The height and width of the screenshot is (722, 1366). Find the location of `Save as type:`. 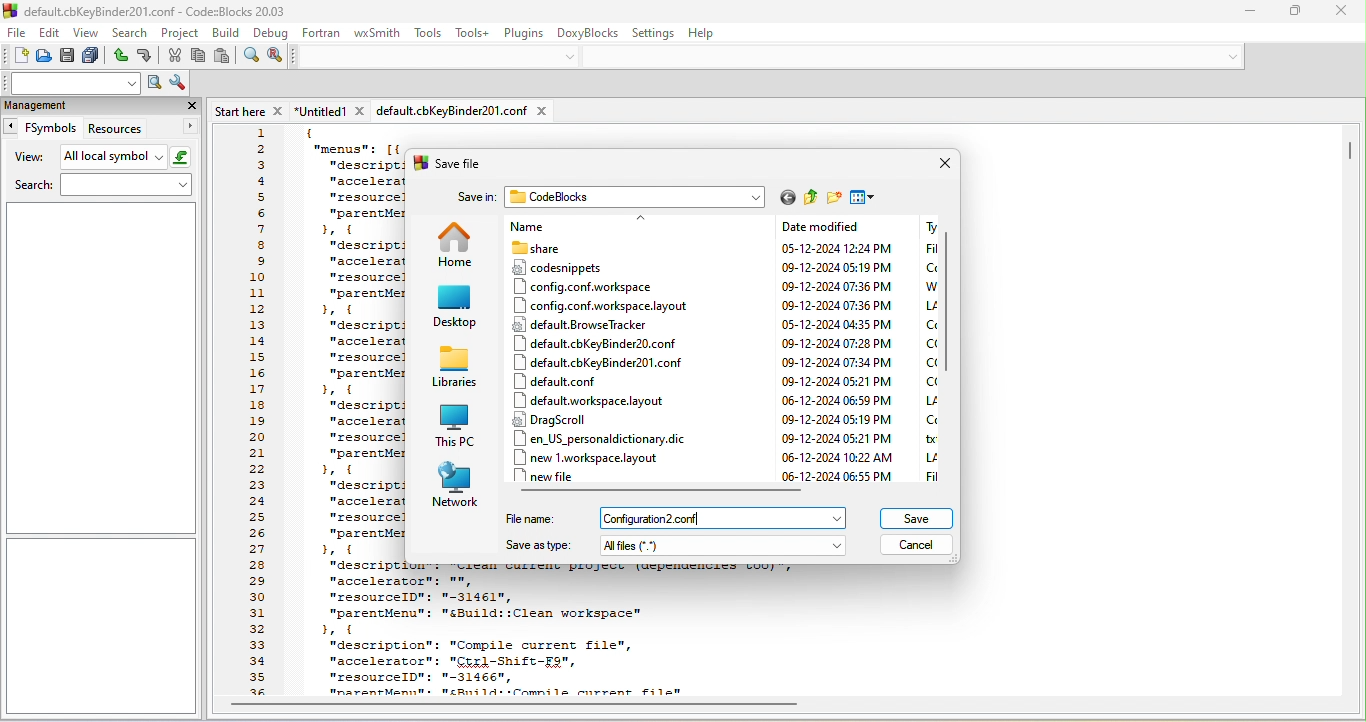

Save as type: is located at coordinates (538, 547).